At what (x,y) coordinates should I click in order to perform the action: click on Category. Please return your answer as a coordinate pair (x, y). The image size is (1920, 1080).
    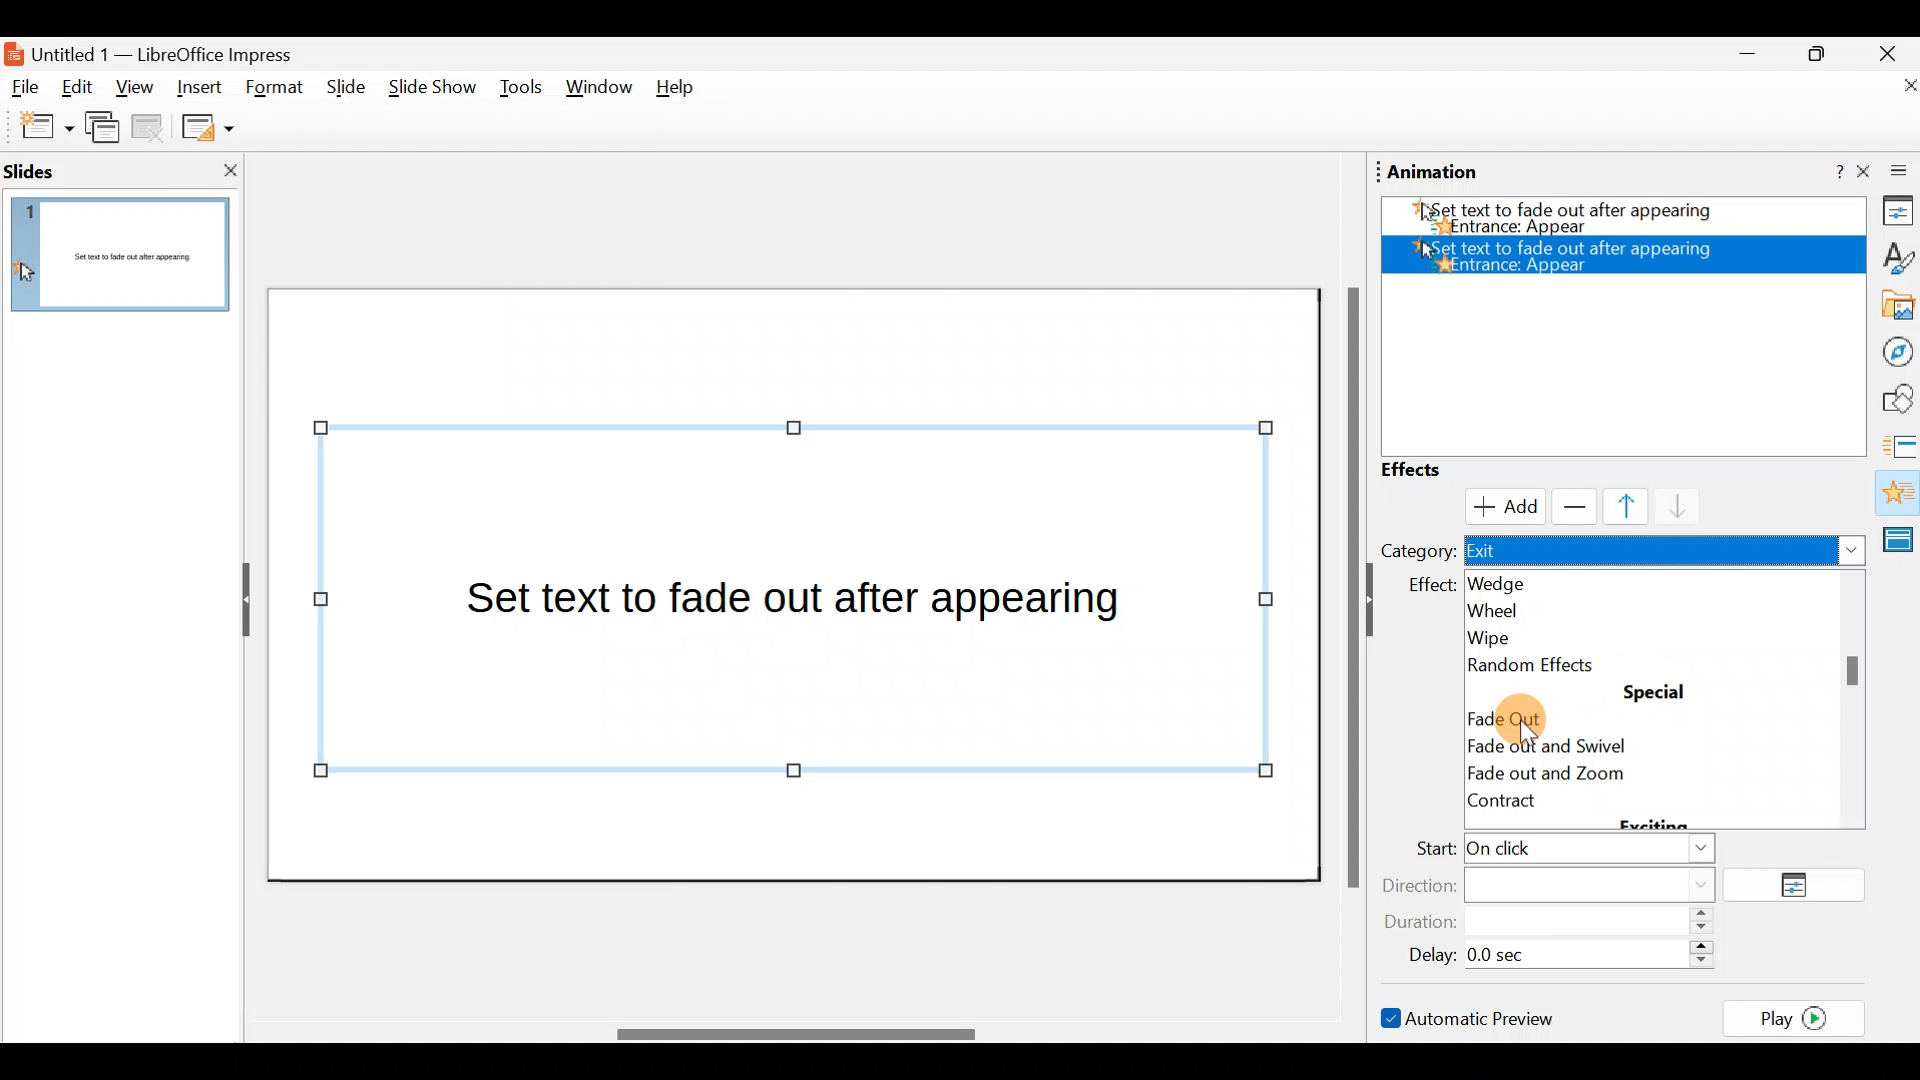
    Looking at the image, I should click on (1417, 550).